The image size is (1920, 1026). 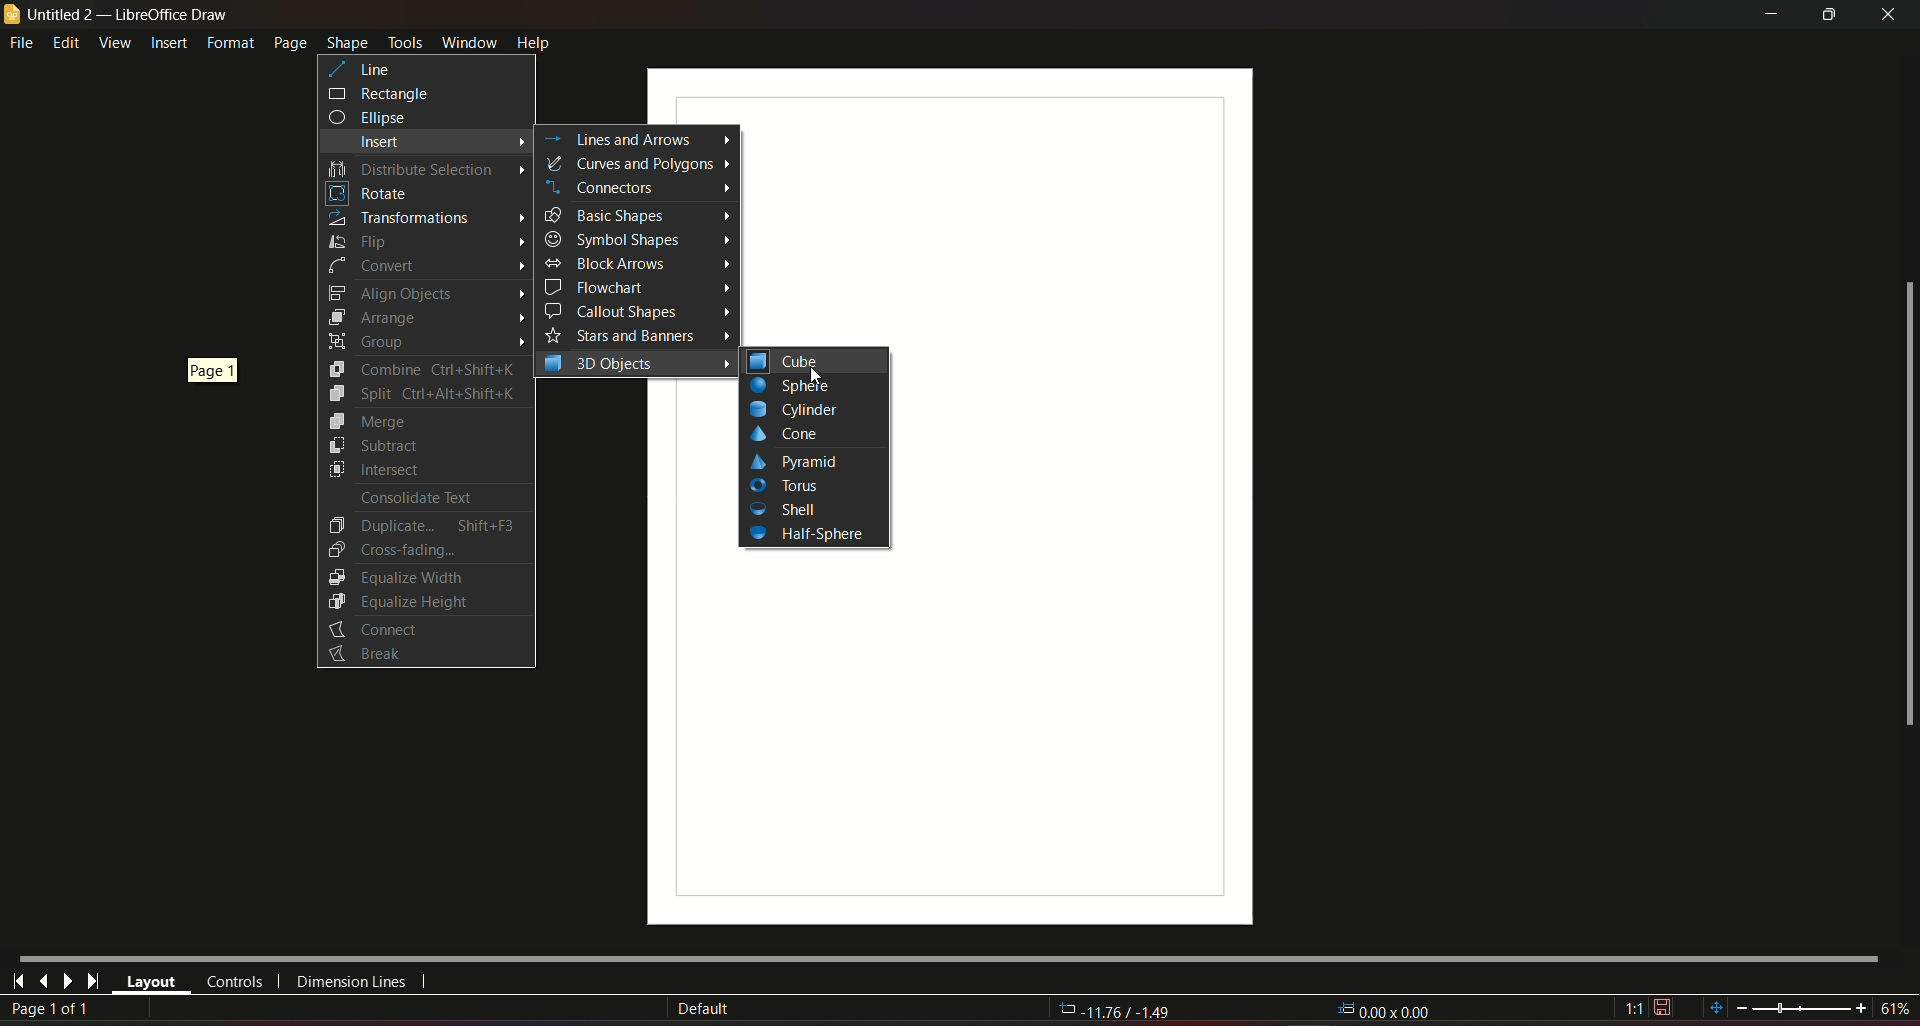 I want to click on Cursor, so click(x=813, y=378).